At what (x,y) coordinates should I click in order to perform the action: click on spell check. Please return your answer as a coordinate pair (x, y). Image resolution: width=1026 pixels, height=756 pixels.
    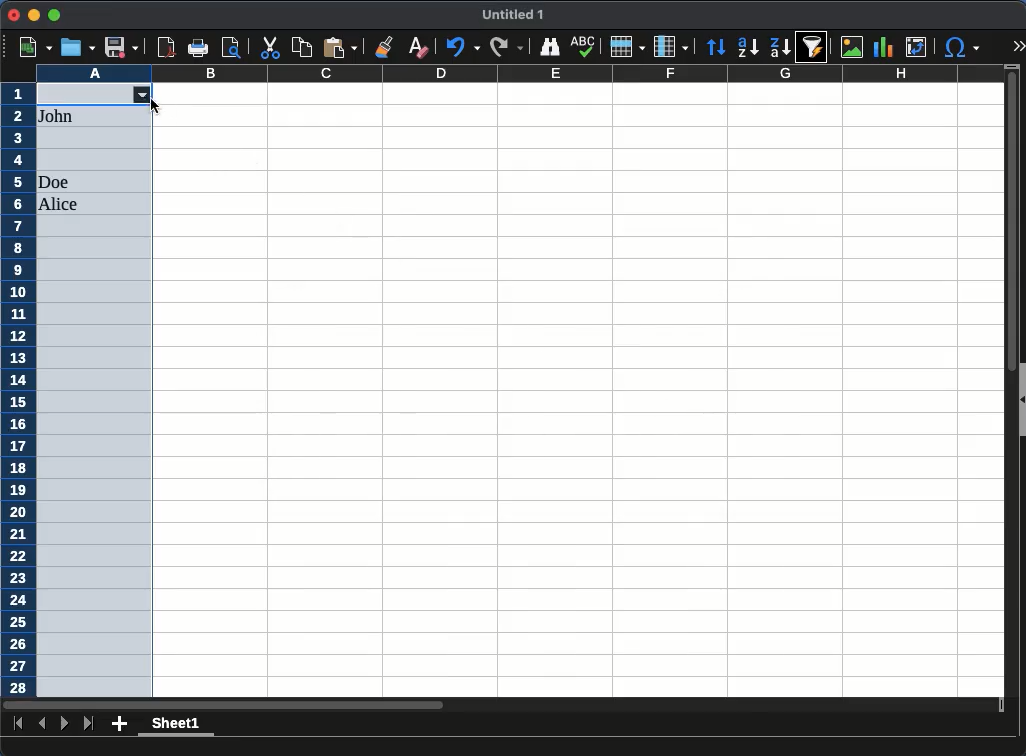
    Looking at the image, I should click on (585, 46).